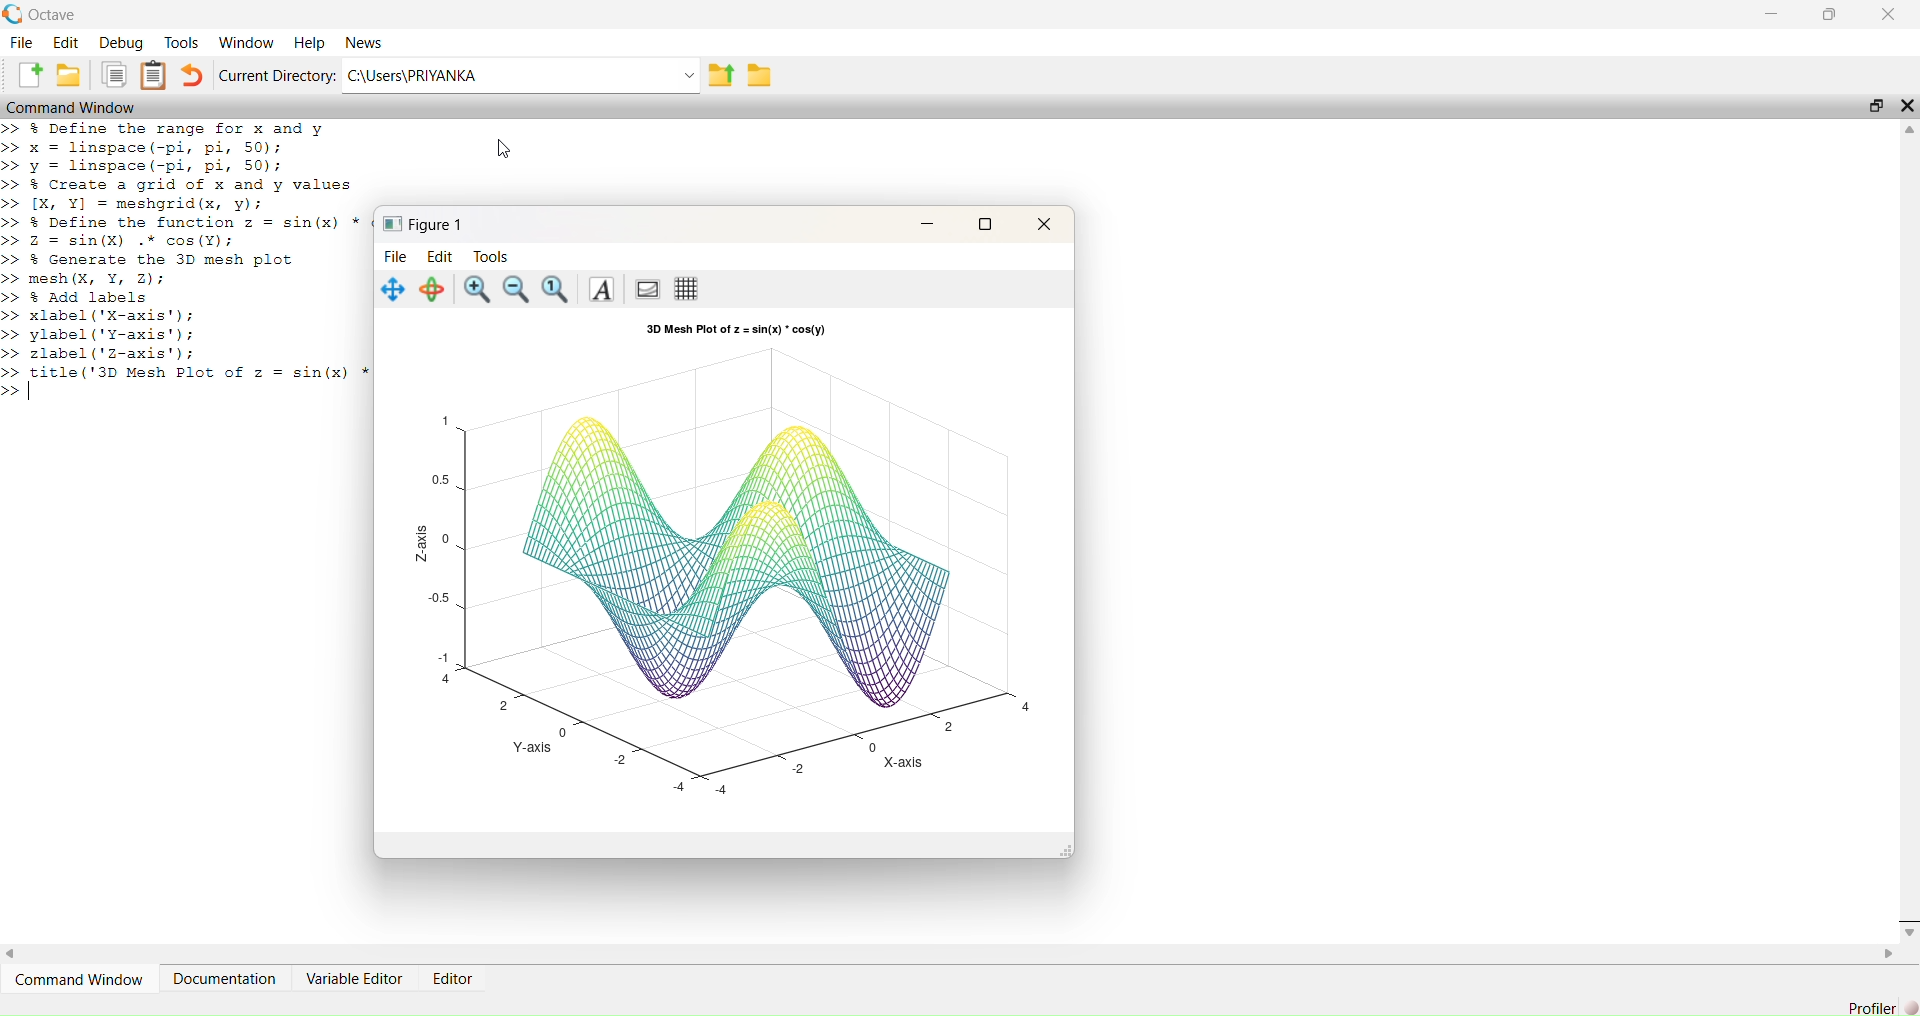  What do you see at coordinates (736, 329) in the screenshot?
I see `3D Mesh Plot of z = sin(x) * cos(y)` at bounding box center [736, 329].